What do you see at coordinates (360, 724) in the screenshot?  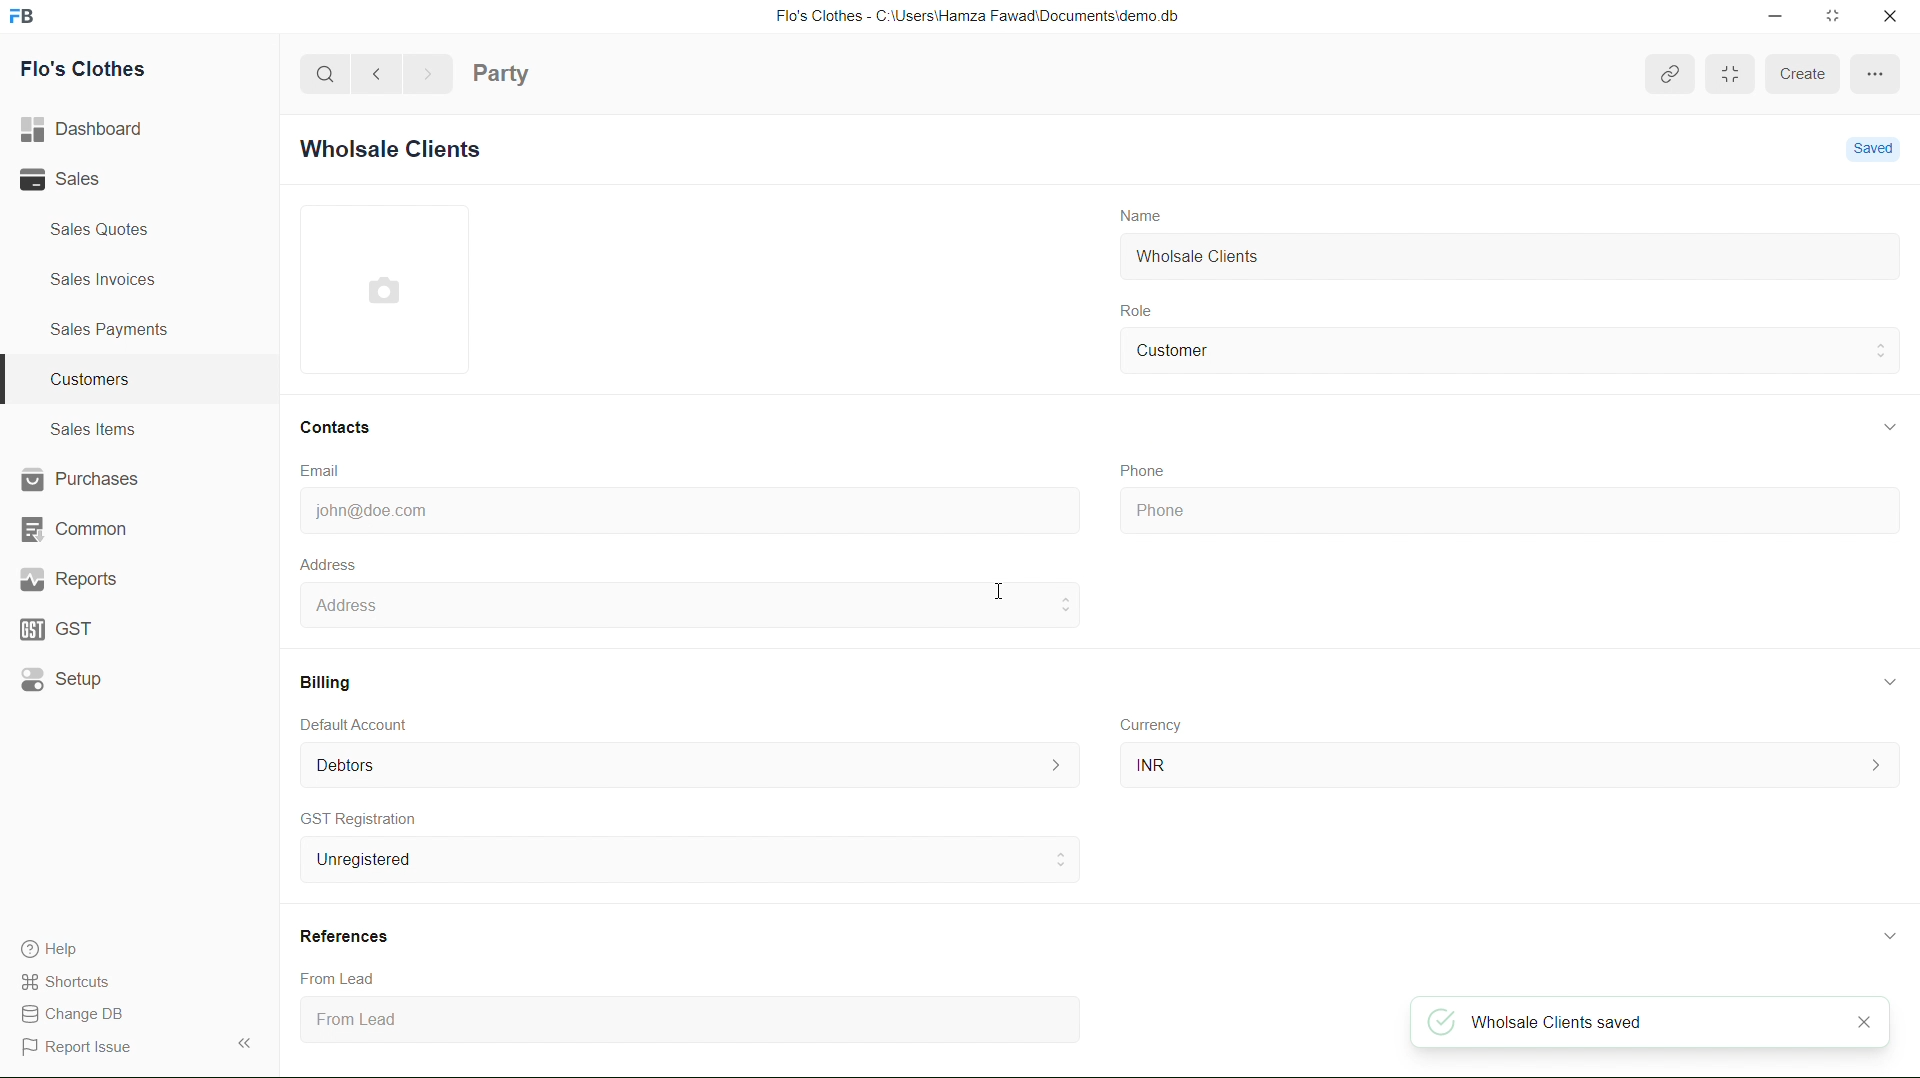 I see `Default Account` at bounding box center [360, 724].